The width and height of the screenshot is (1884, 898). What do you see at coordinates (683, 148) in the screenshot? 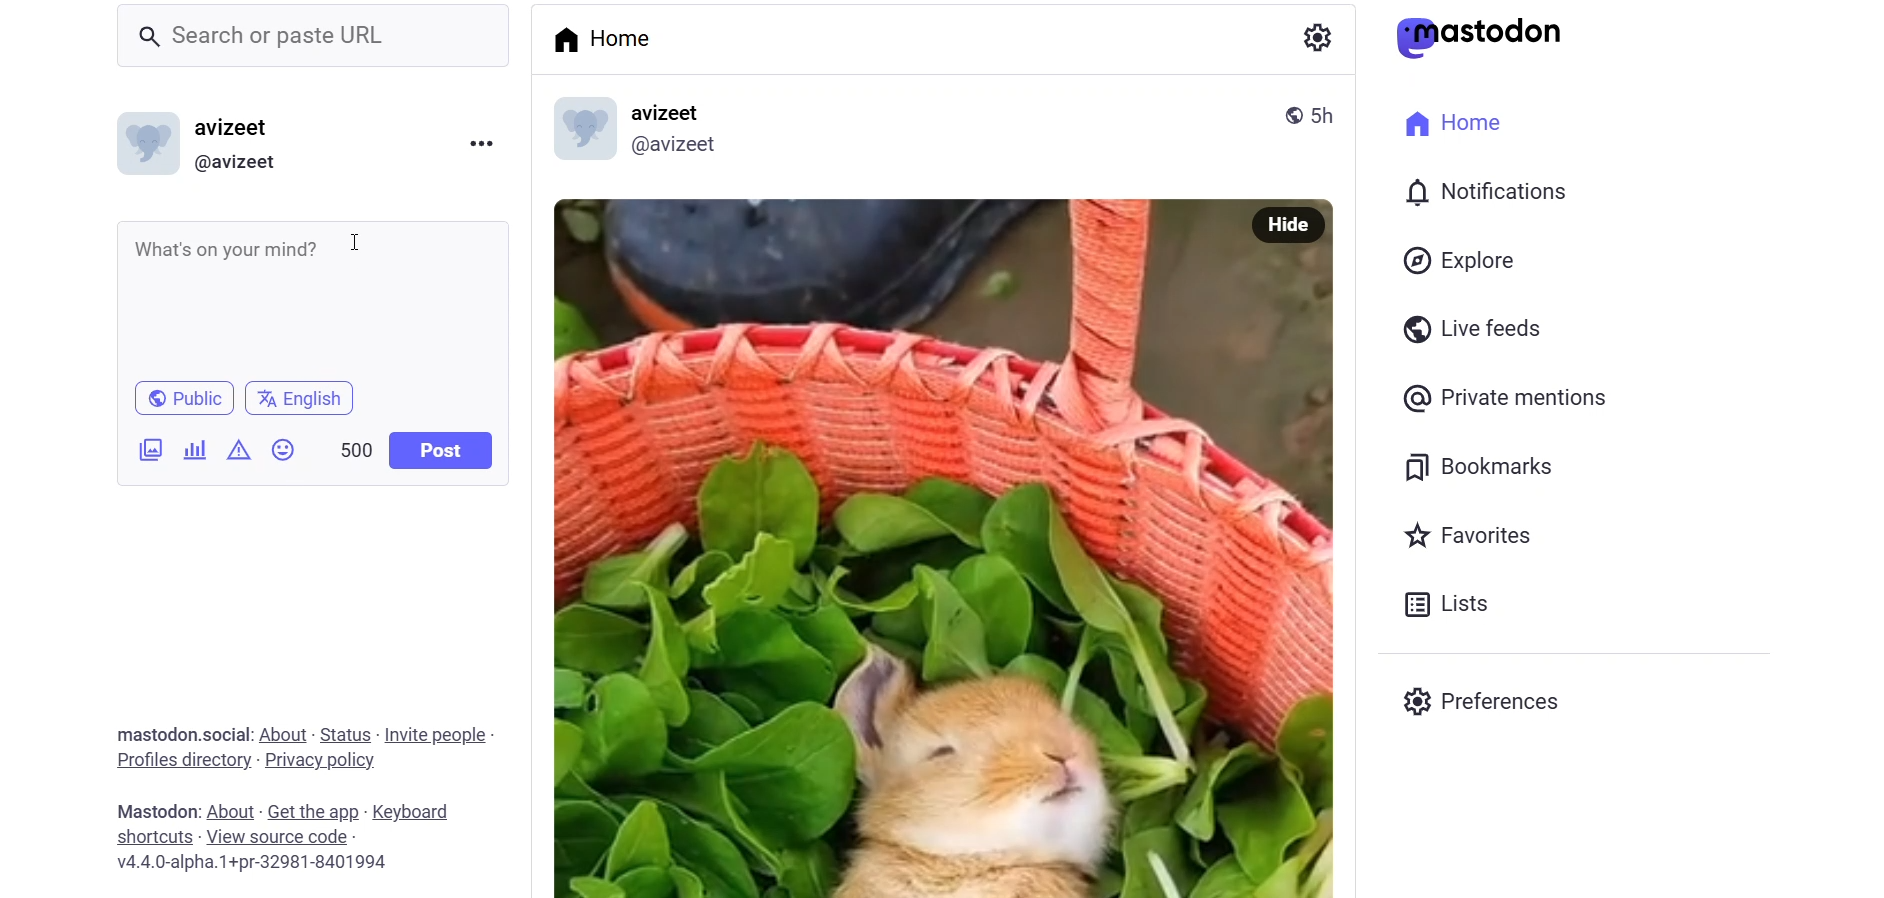
I see `id` at bounding box center [683, 148].